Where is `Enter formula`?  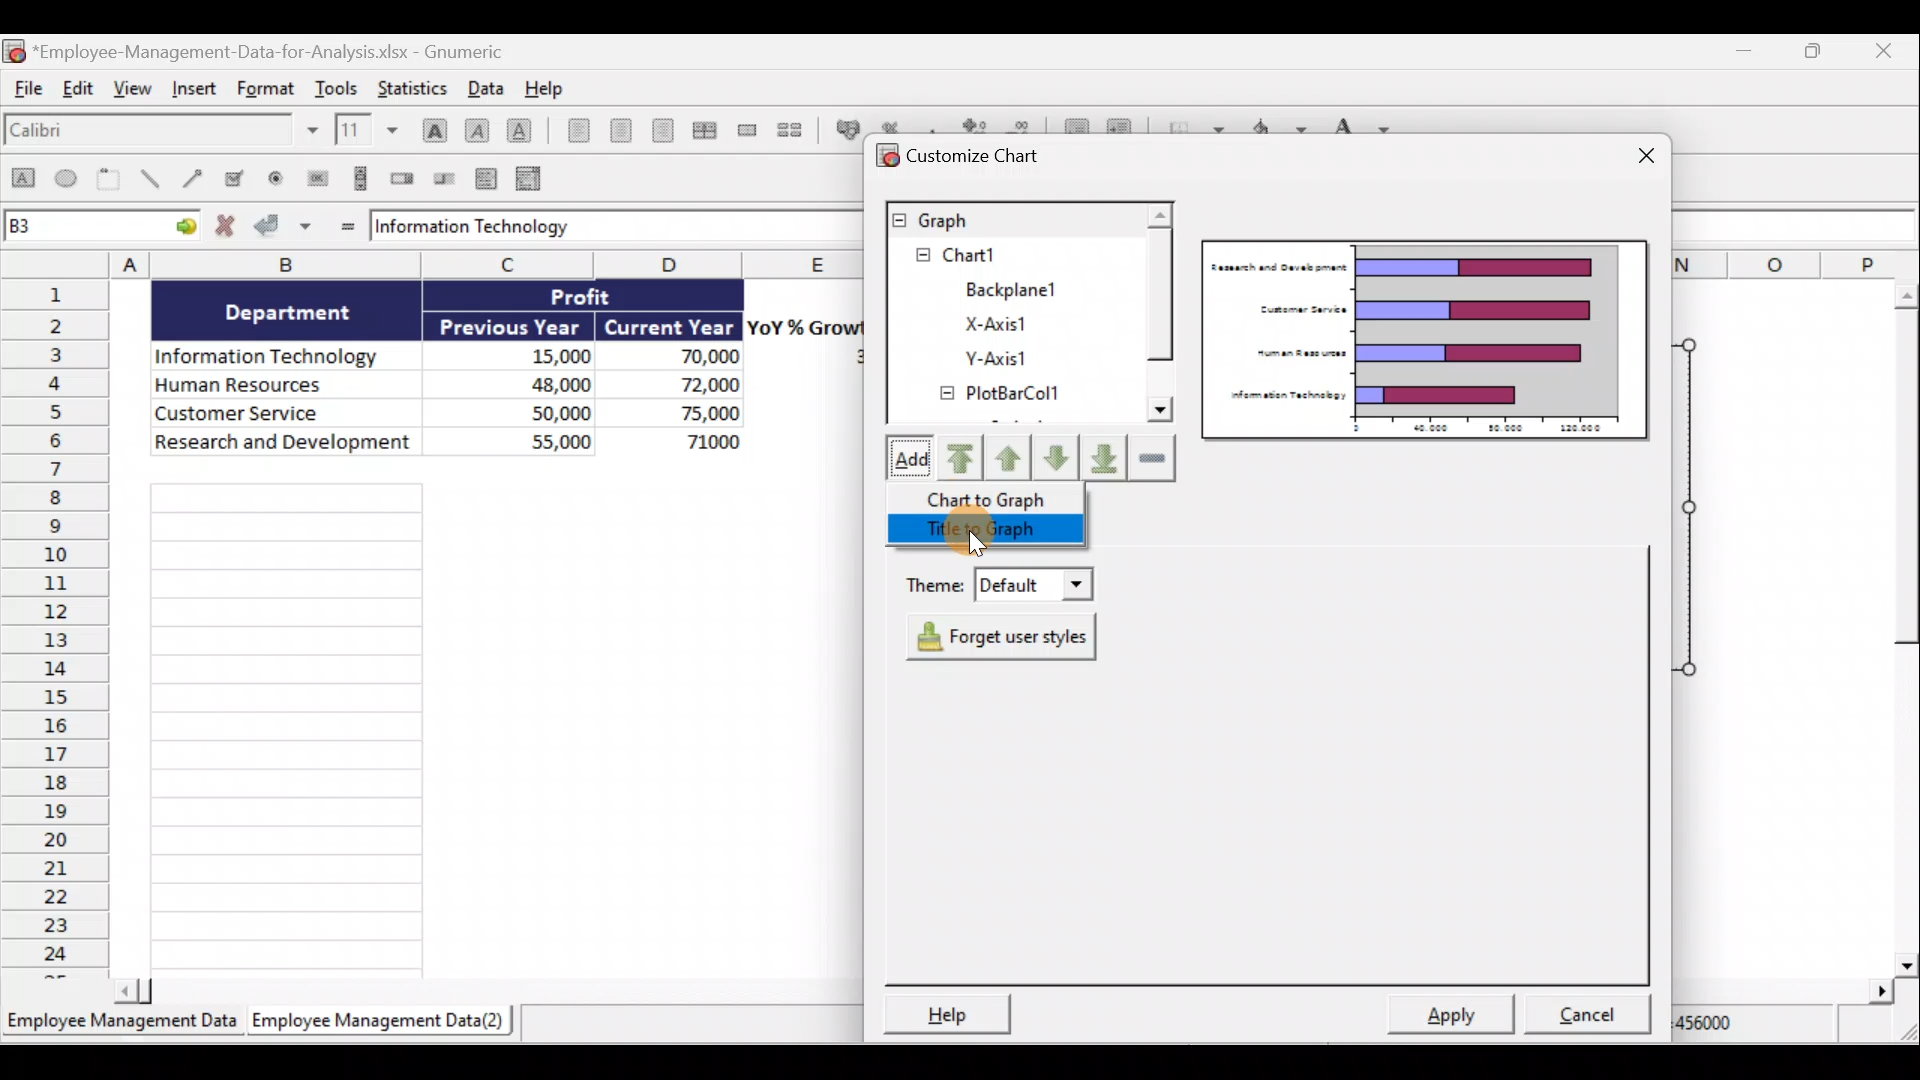
Enter formula is located at coordinates (344, 226).